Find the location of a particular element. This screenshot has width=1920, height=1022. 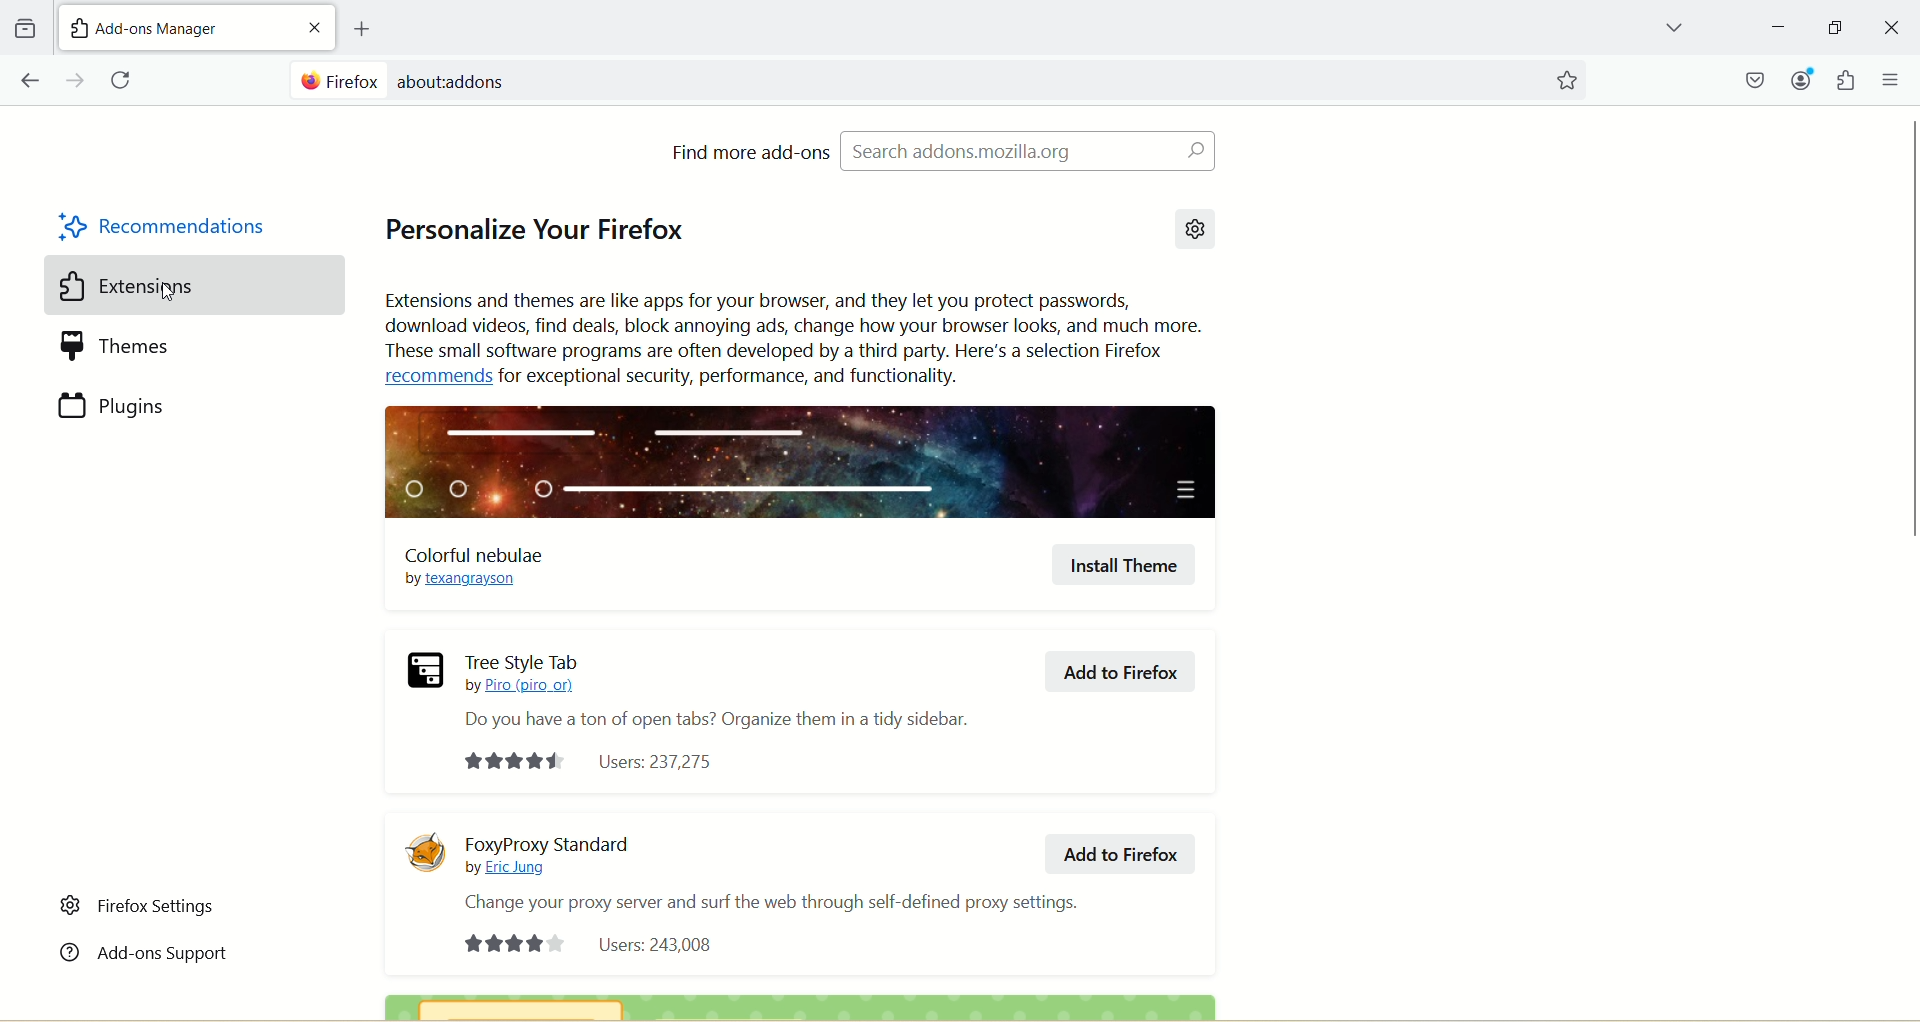

Colorful nebulae is located at coordinates (474, 569).